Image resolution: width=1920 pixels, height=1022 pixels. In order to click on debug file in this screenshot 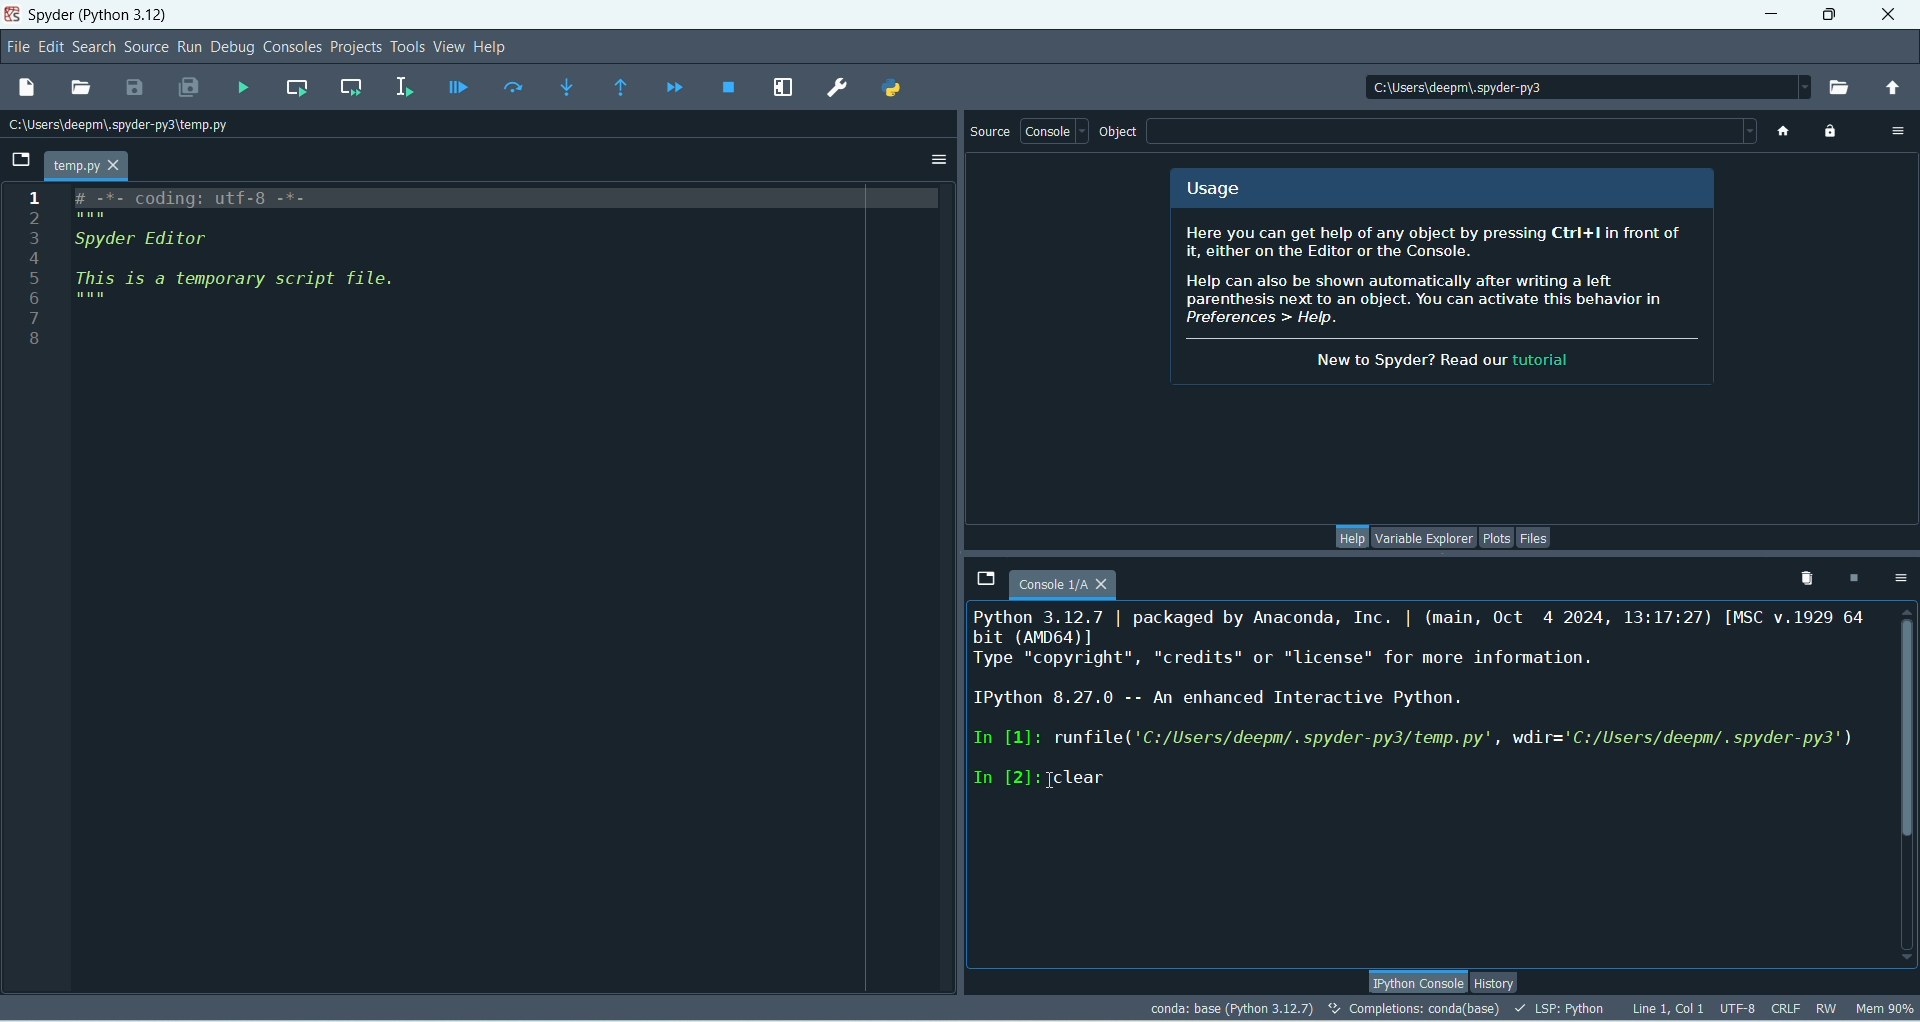, I will do `click(458, 91)`.